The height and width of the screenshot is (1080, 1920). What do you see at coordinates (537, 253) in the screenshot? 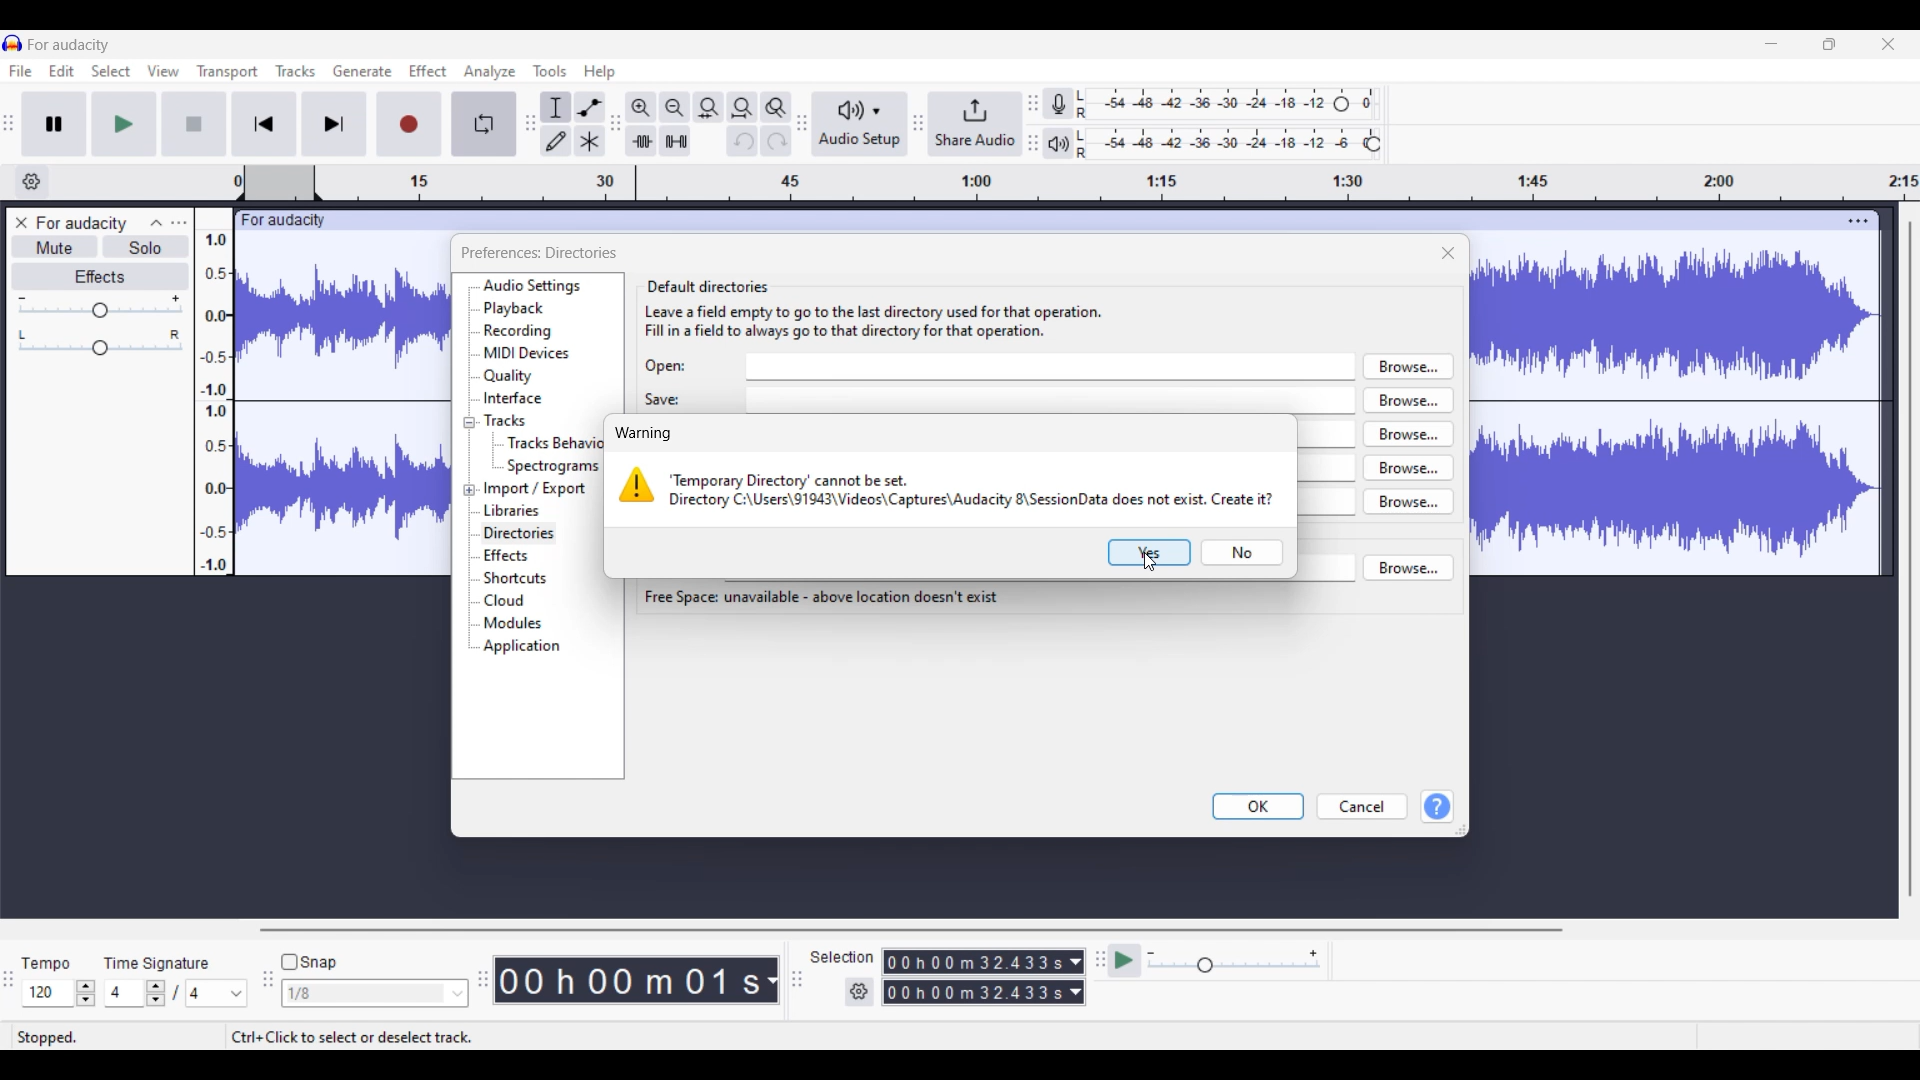
I see `Title of window and current setting` at bounding box center [537, 253].